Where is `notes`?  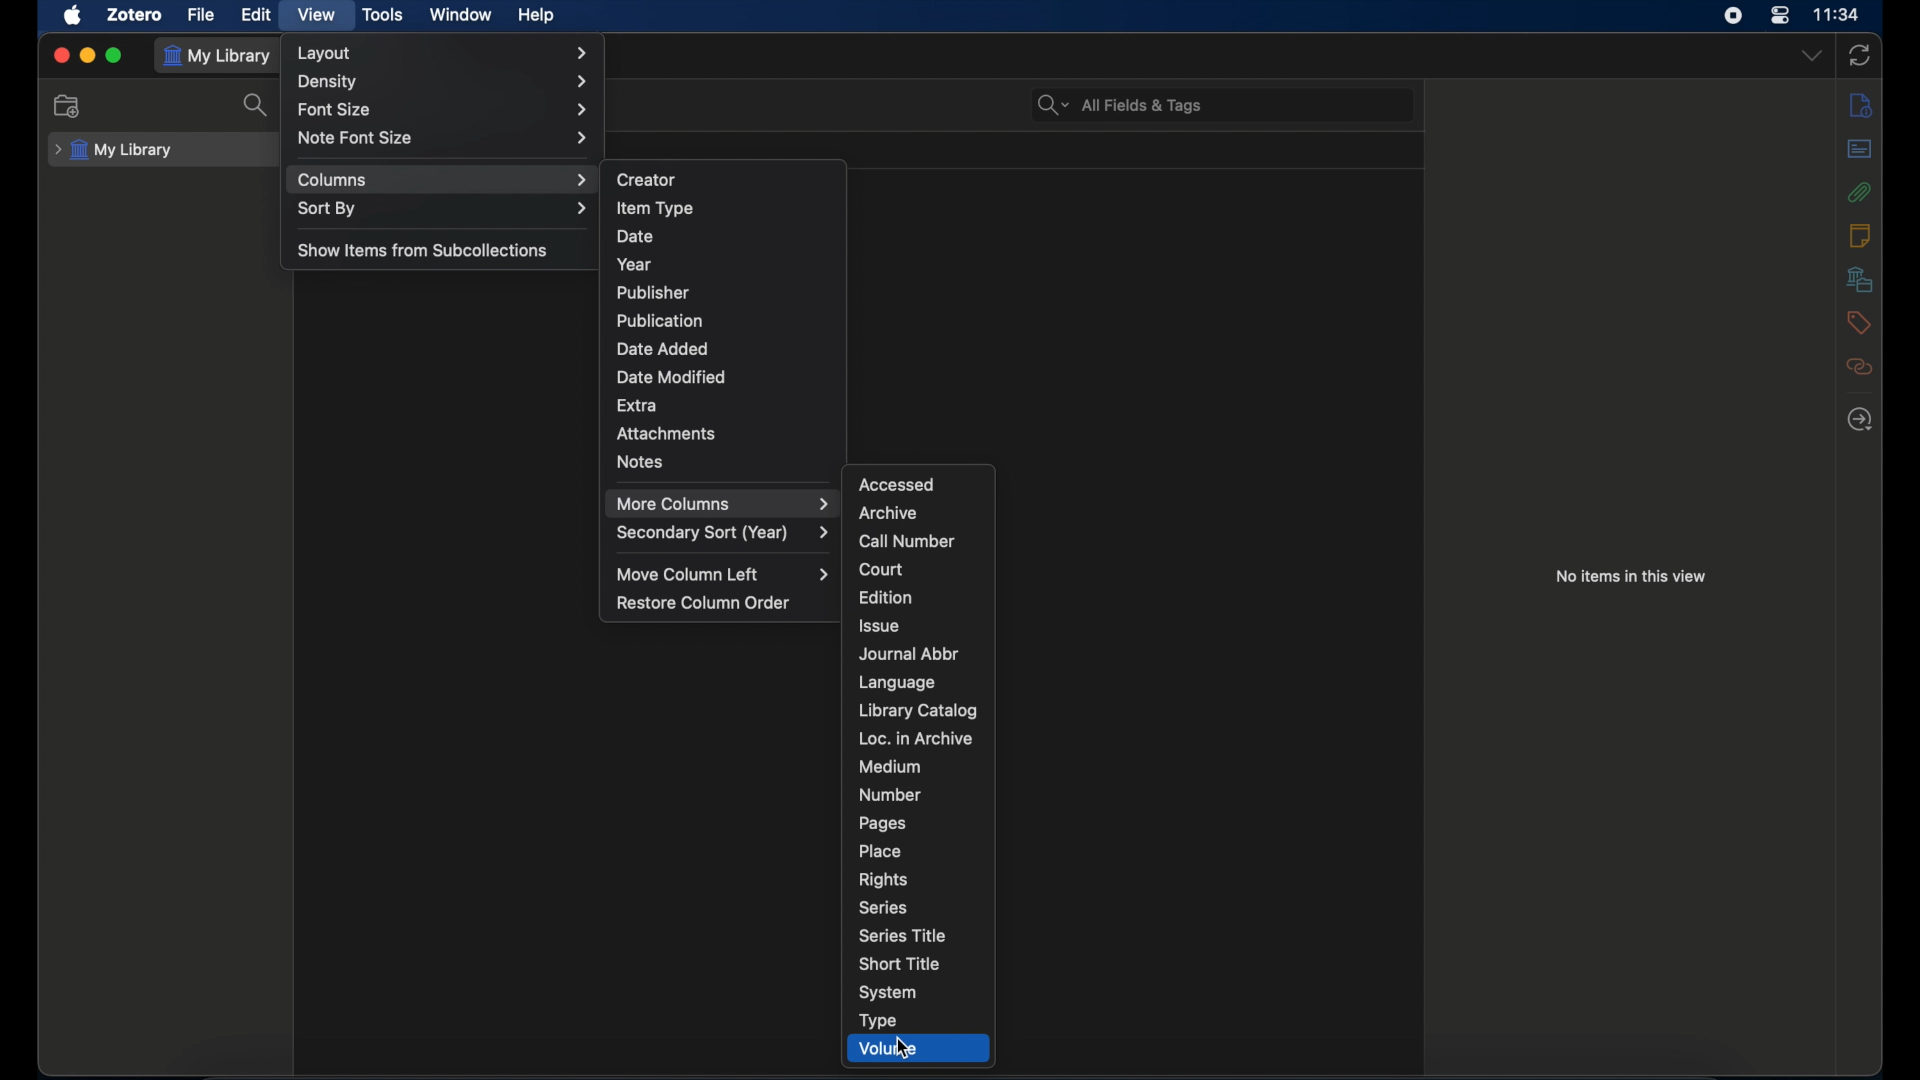
notes is located at coordinates (1858, 235).